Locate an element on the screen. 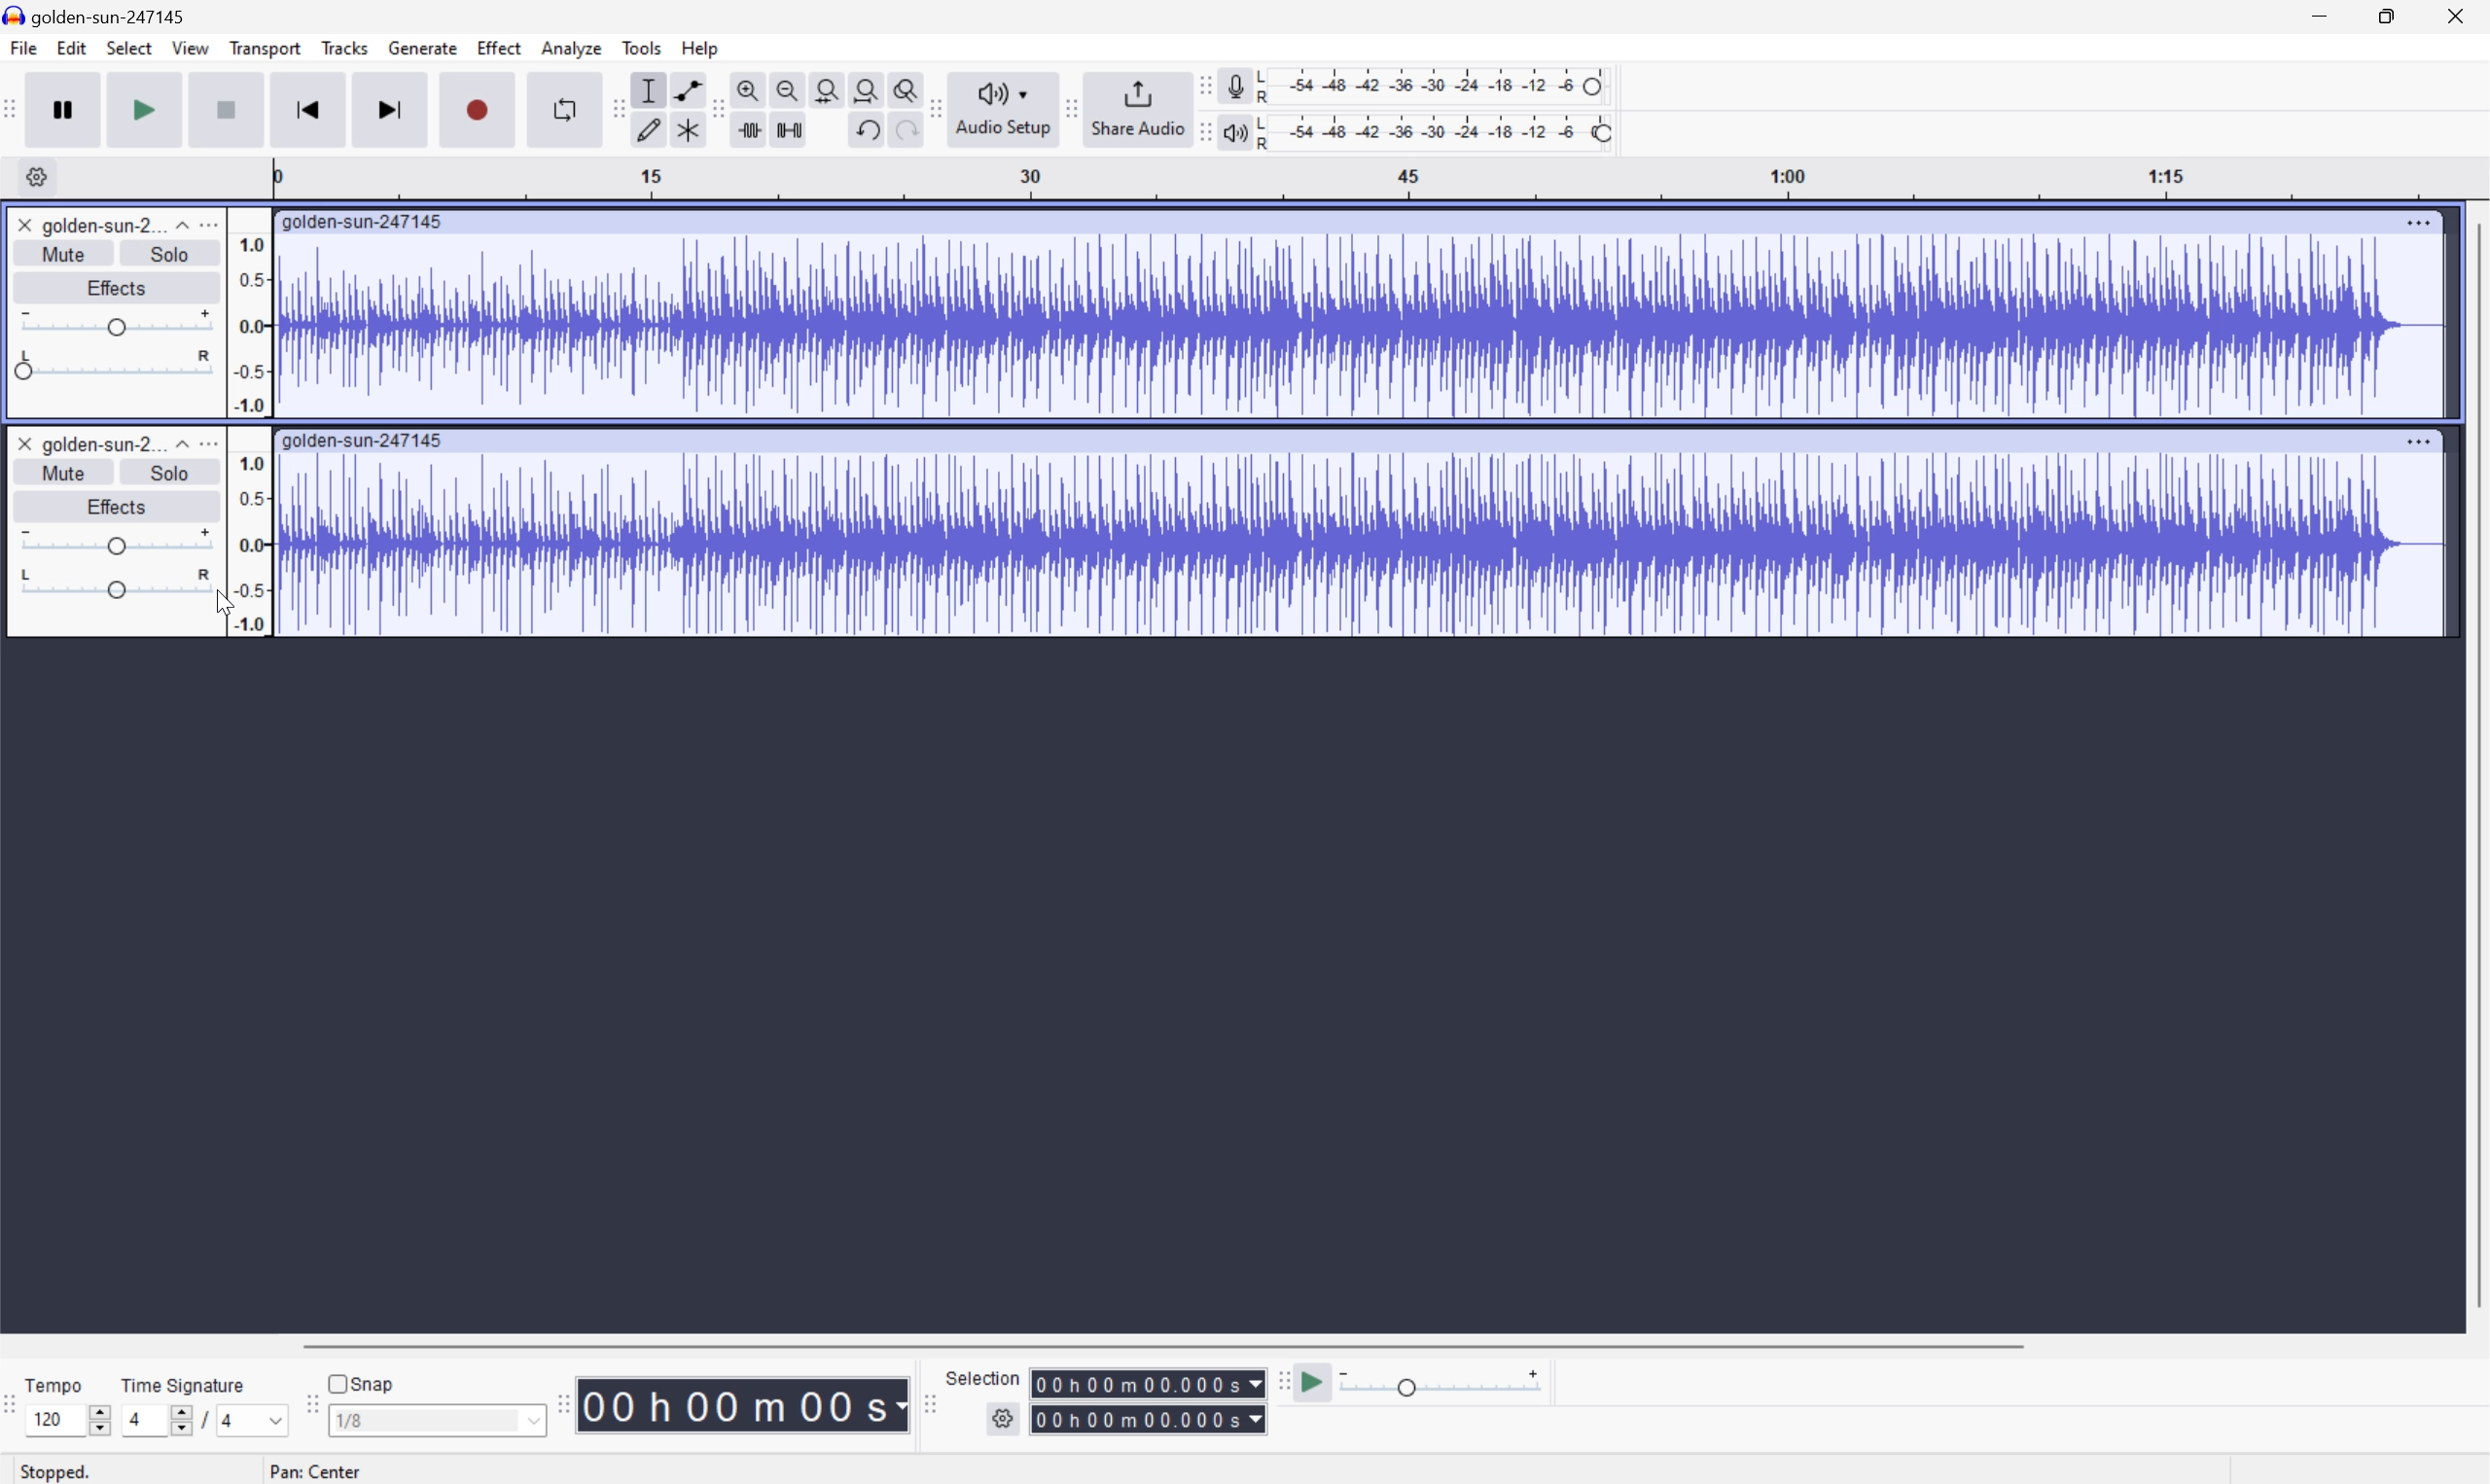 This screenshot has height=1484, width=2490. Close is located at coordinates (2465, 14).